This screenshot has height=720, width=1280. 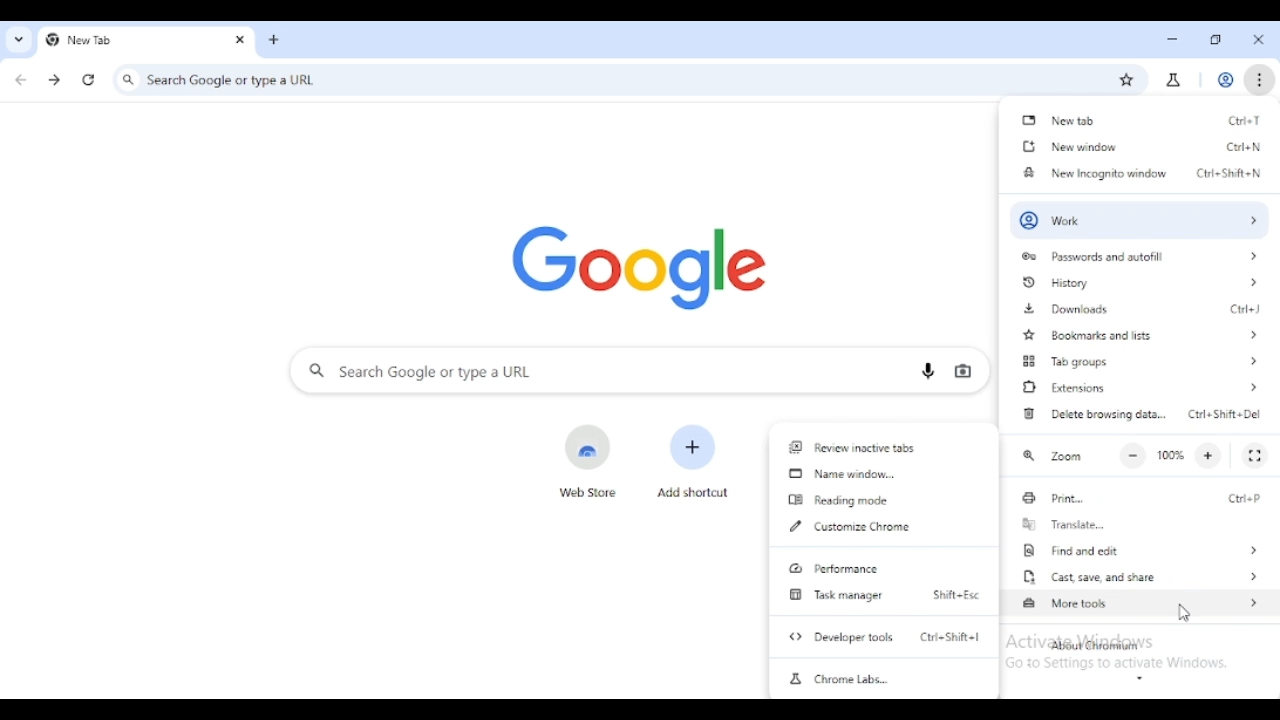 What do you see at coordinates (842, 474) in the screenshot?
I see `name window` at bounding box center [842, 474].